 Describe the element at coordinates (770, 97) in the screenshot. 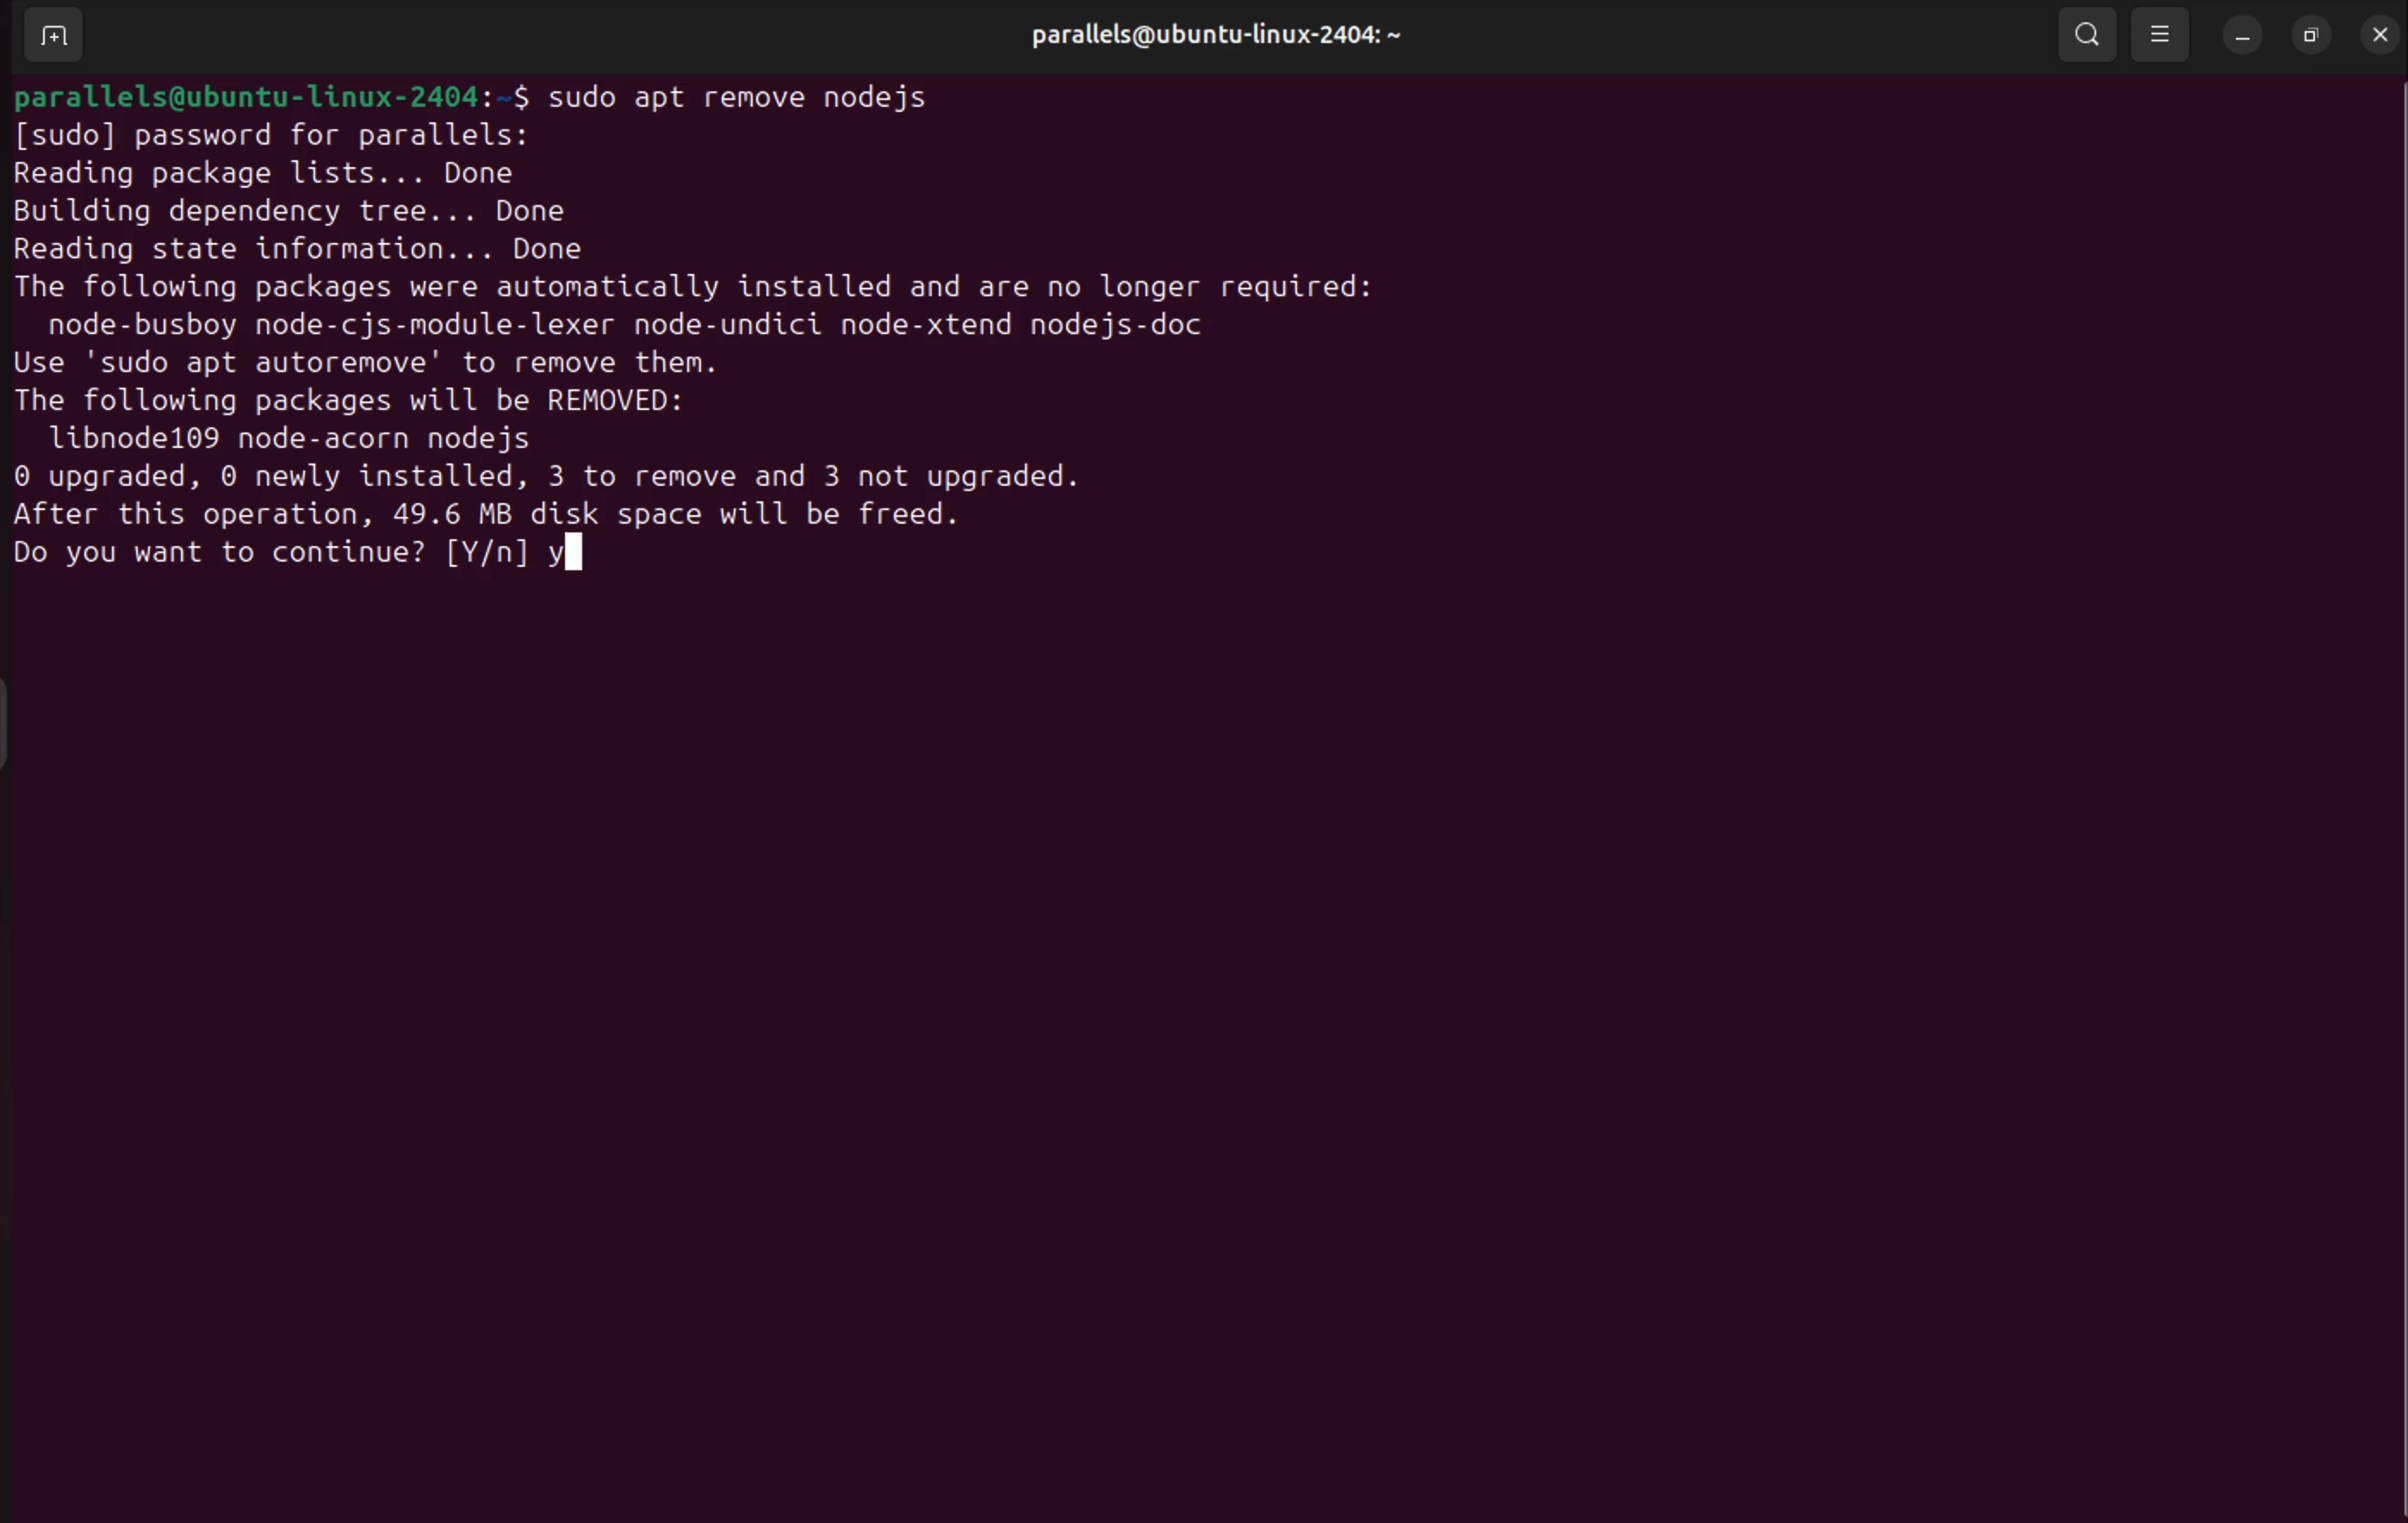

I see `sudo apt remove nodejs` at that location.